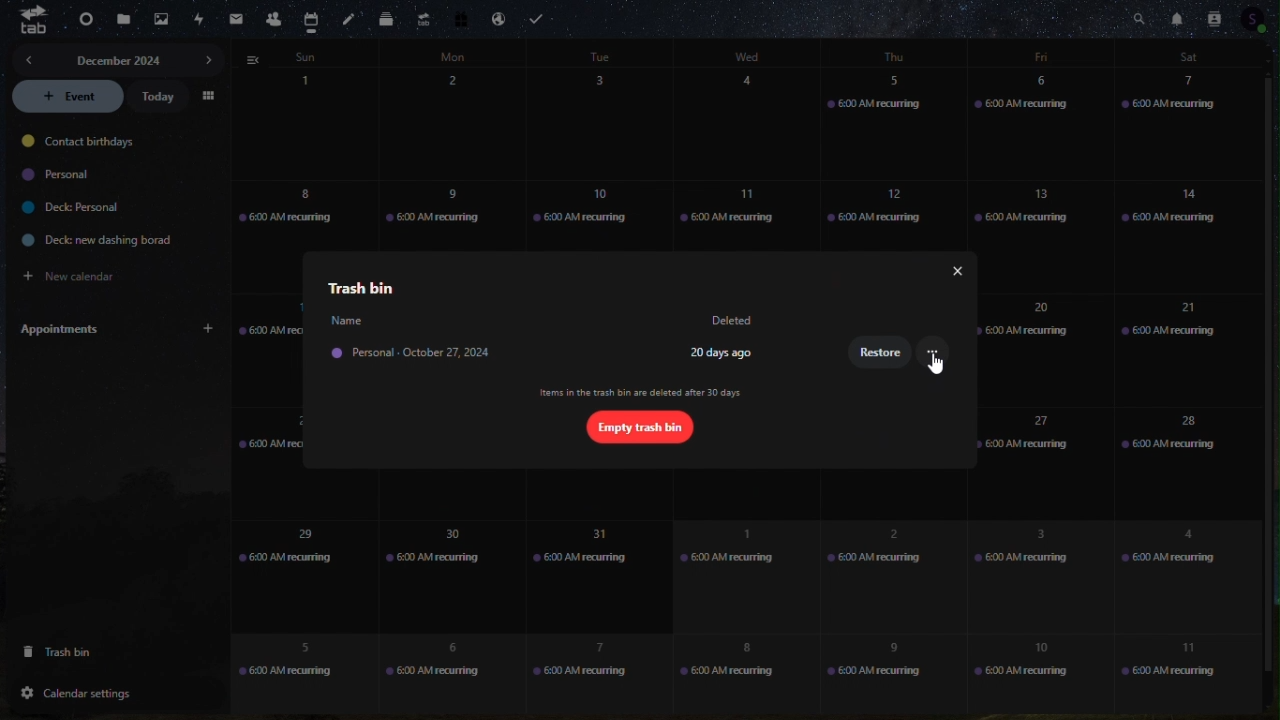 This screenshot has width=1280, height=720. Describe the element at coordinates (435, 669) in the screenshot. I see `6` at that location.